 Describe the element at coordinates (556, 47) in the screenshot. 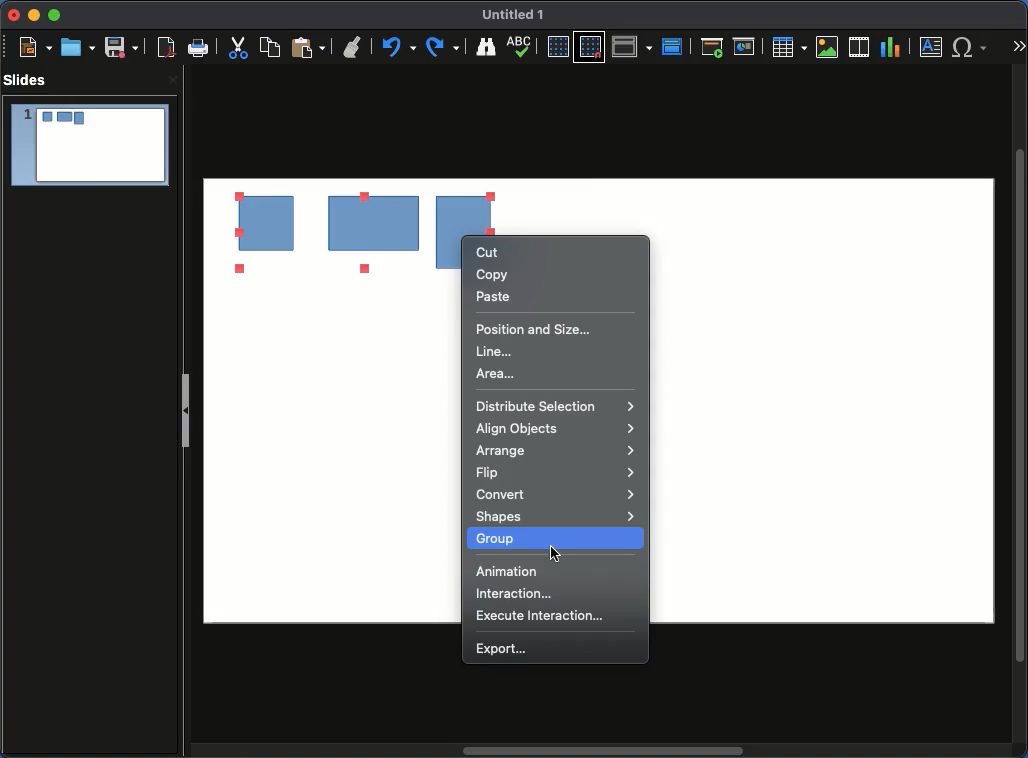

I see `Display grid` at that location.